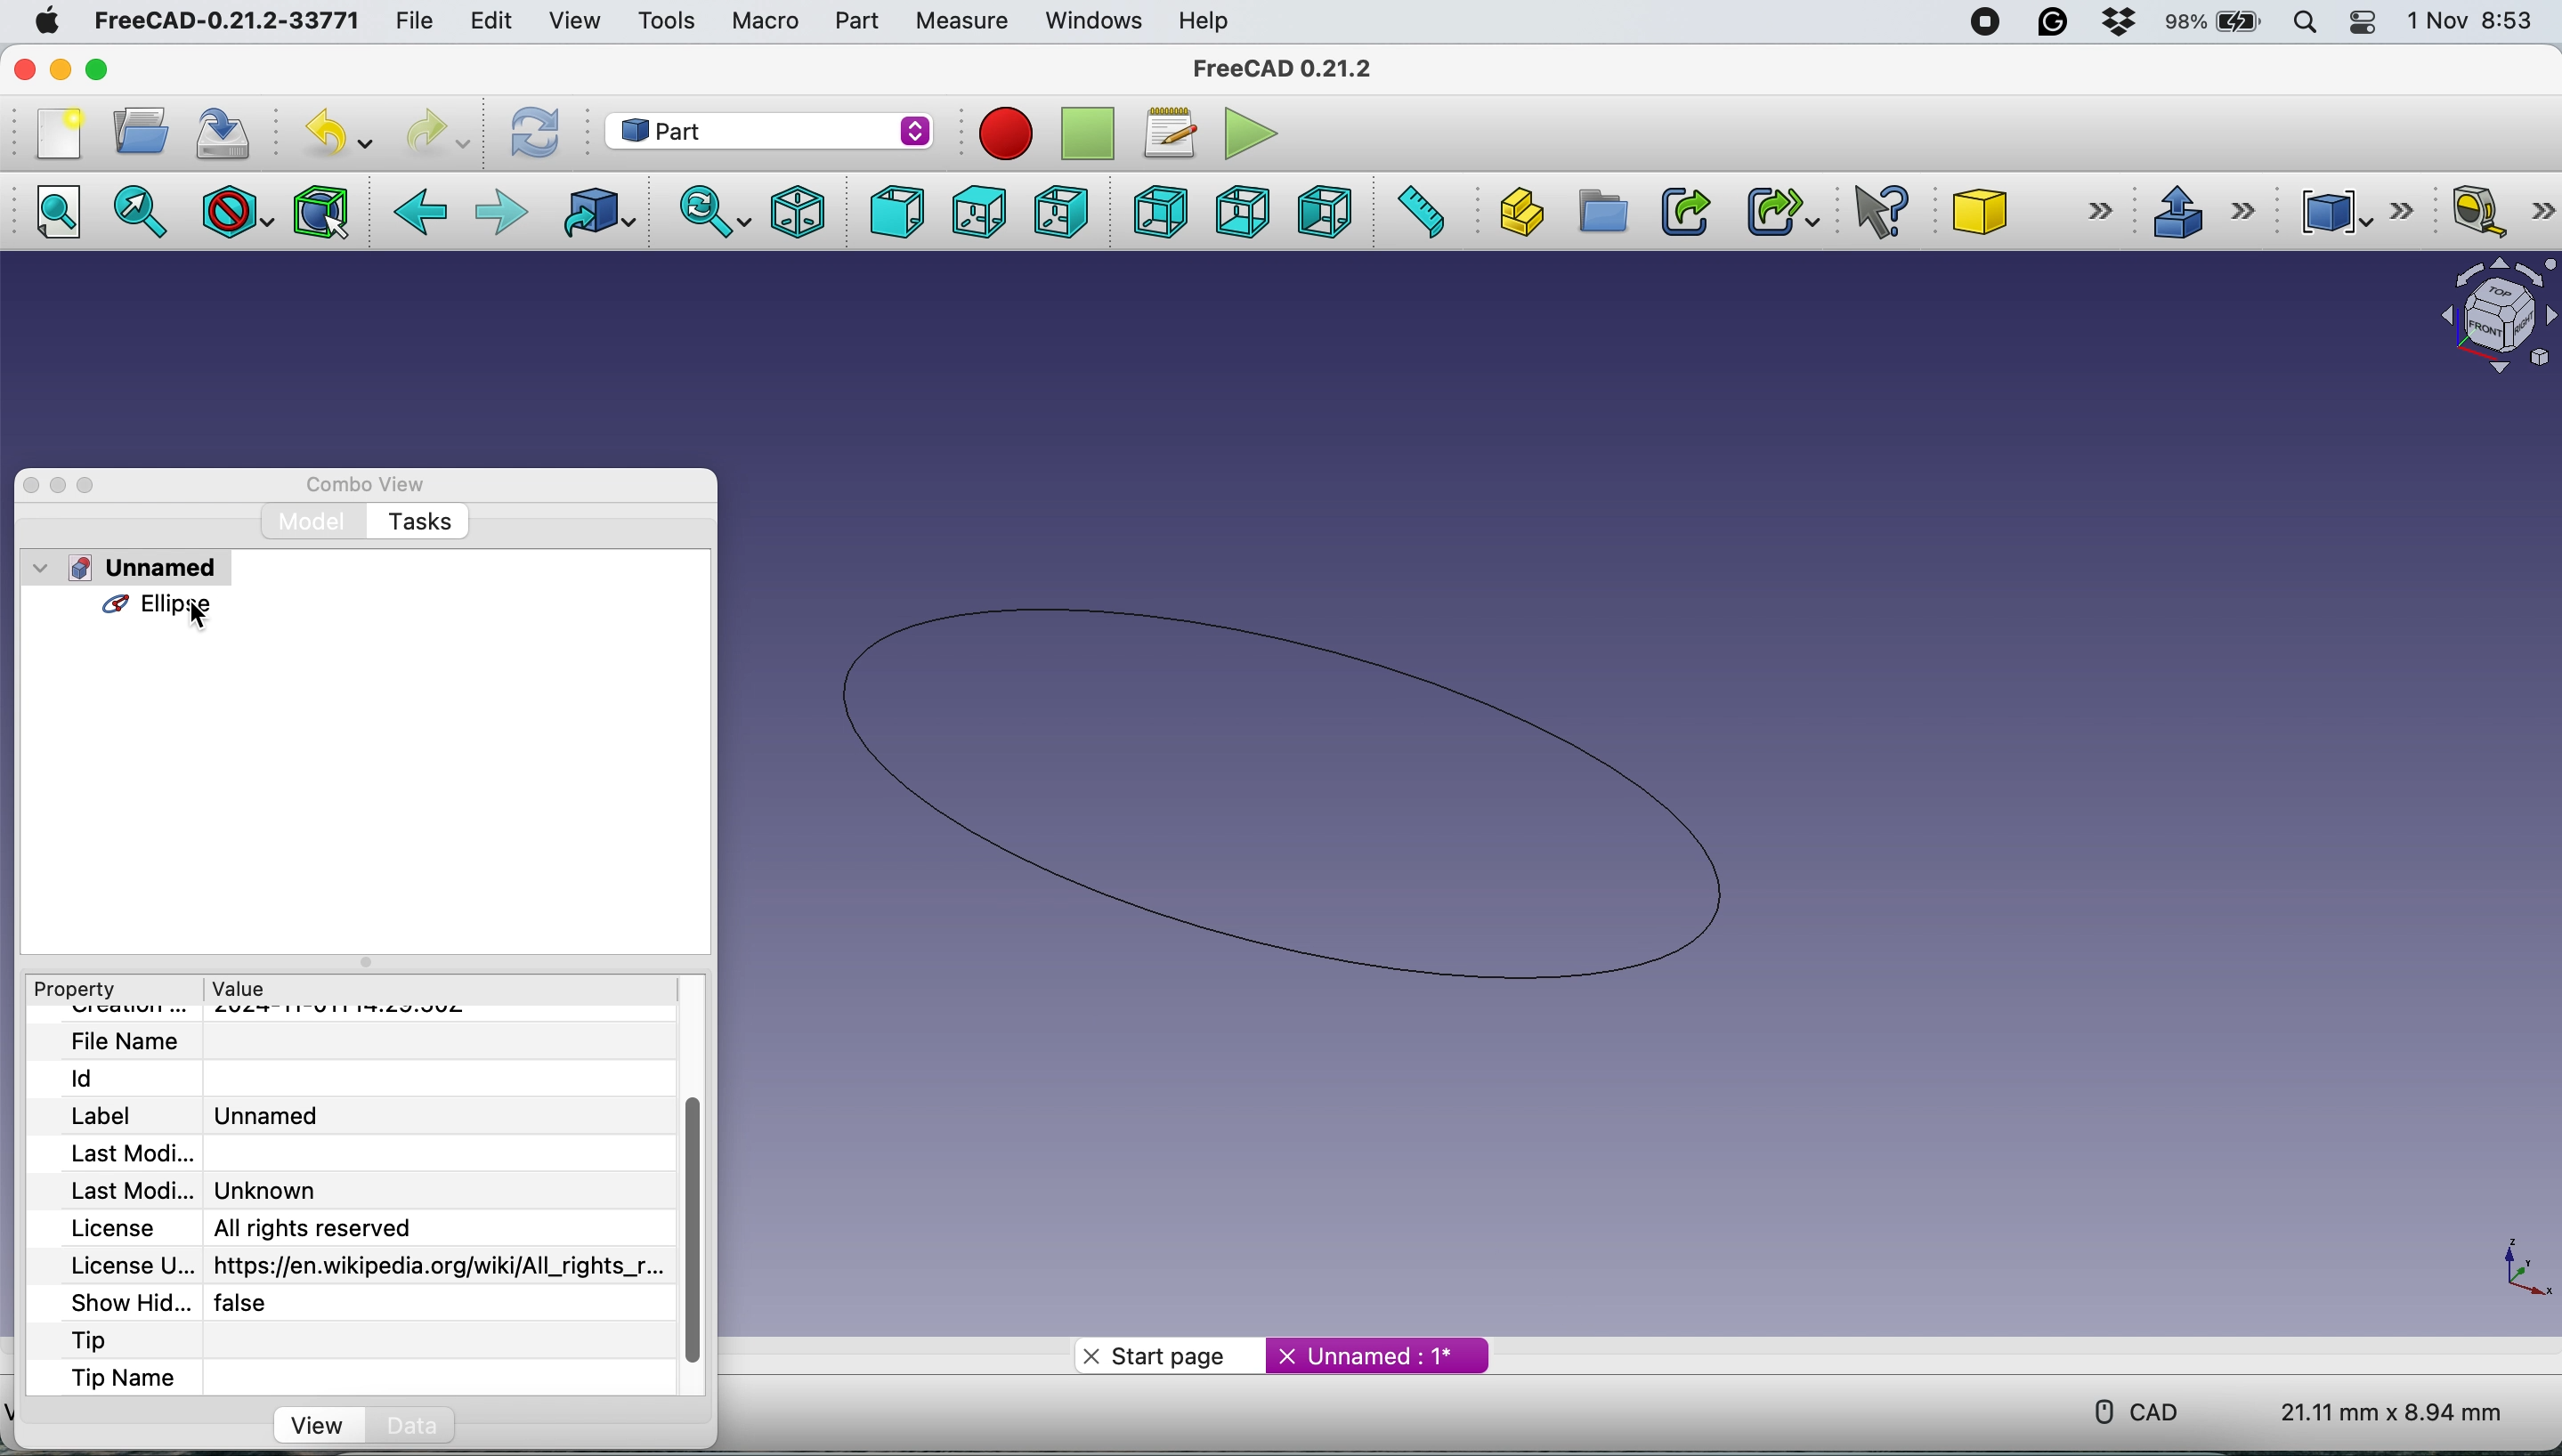 The height and width of the screenshot is (1456, 2562). Describe the element at coordinates (135, 567) in the screenshot. I see `unnamed` at that location.